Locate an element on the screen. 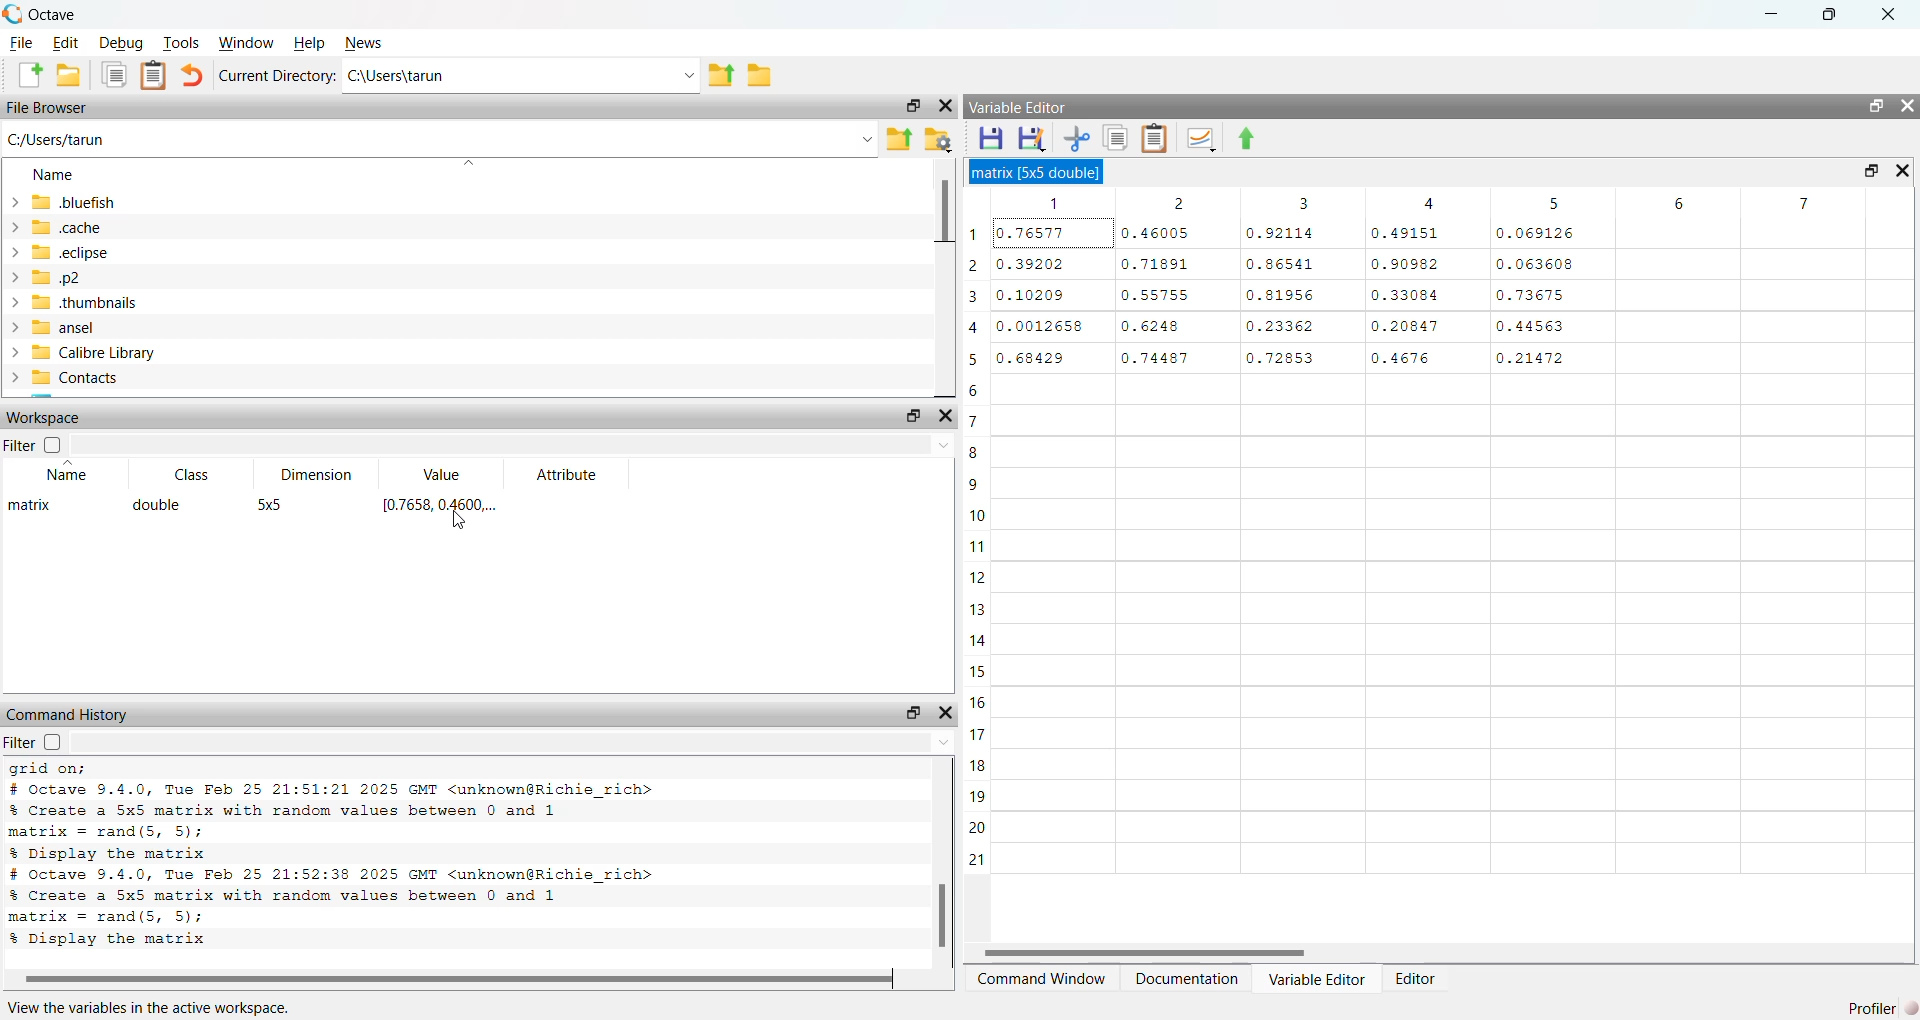 This screenshot has height=1020, width=1920. close is located at coordinates (942, 109).